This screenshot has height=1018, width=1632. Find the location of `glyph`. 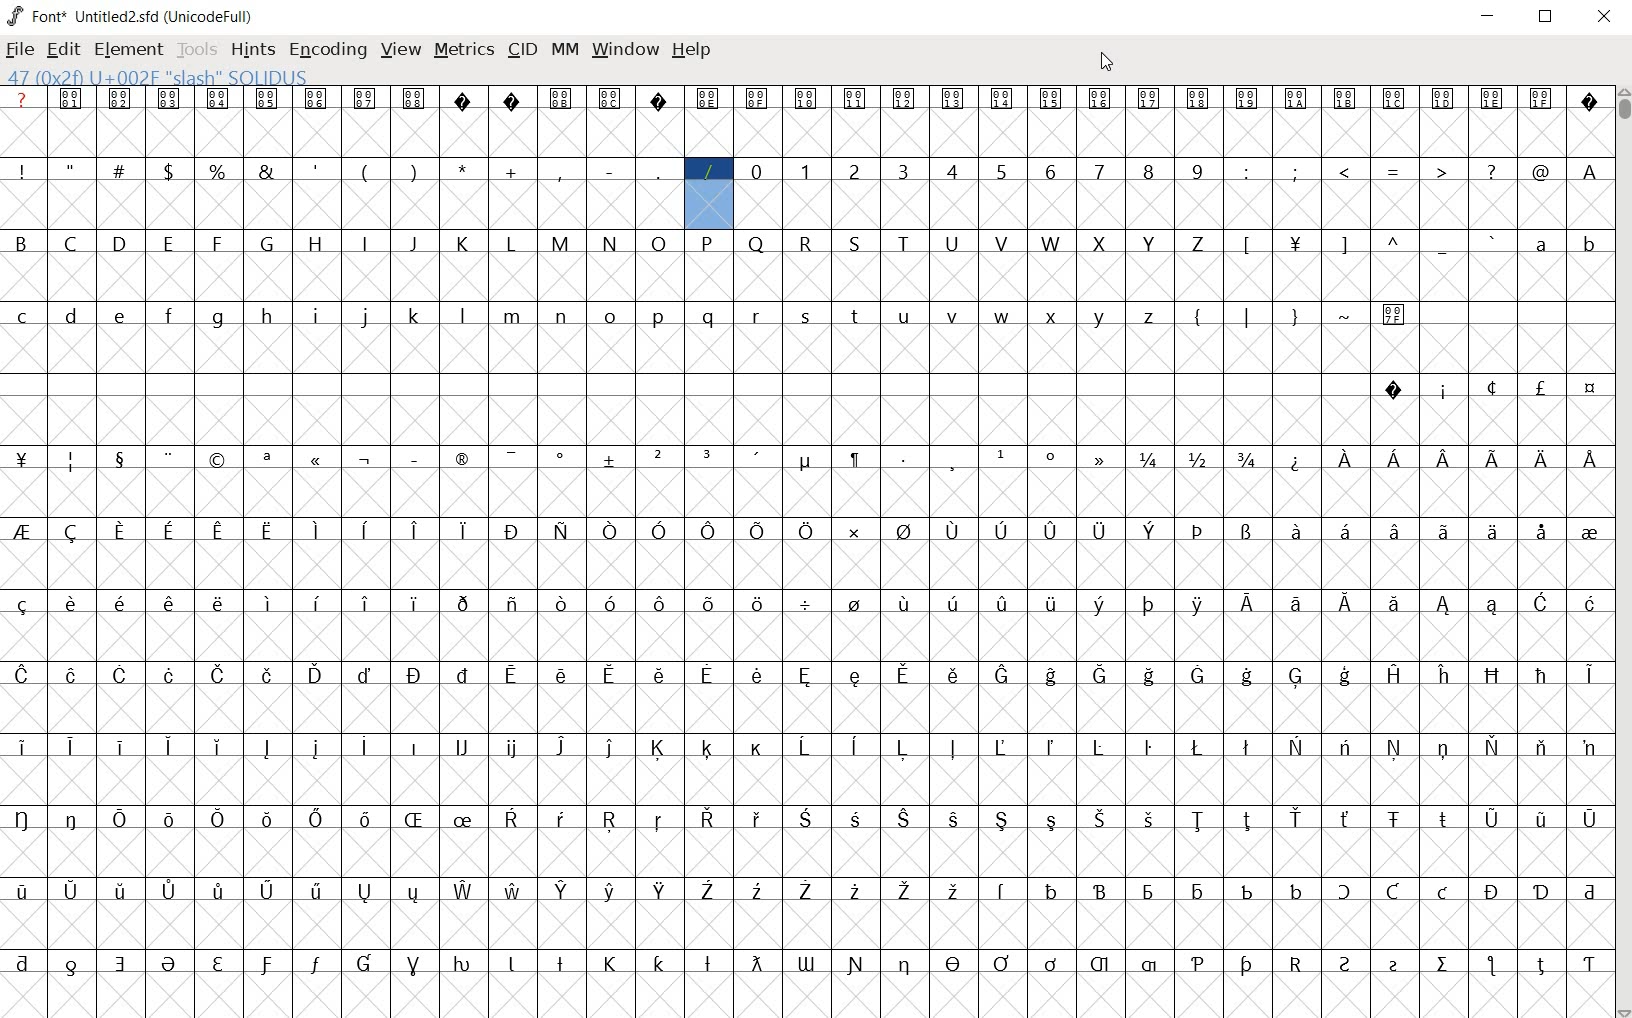

glyph is located at coordinates (1198, 747).